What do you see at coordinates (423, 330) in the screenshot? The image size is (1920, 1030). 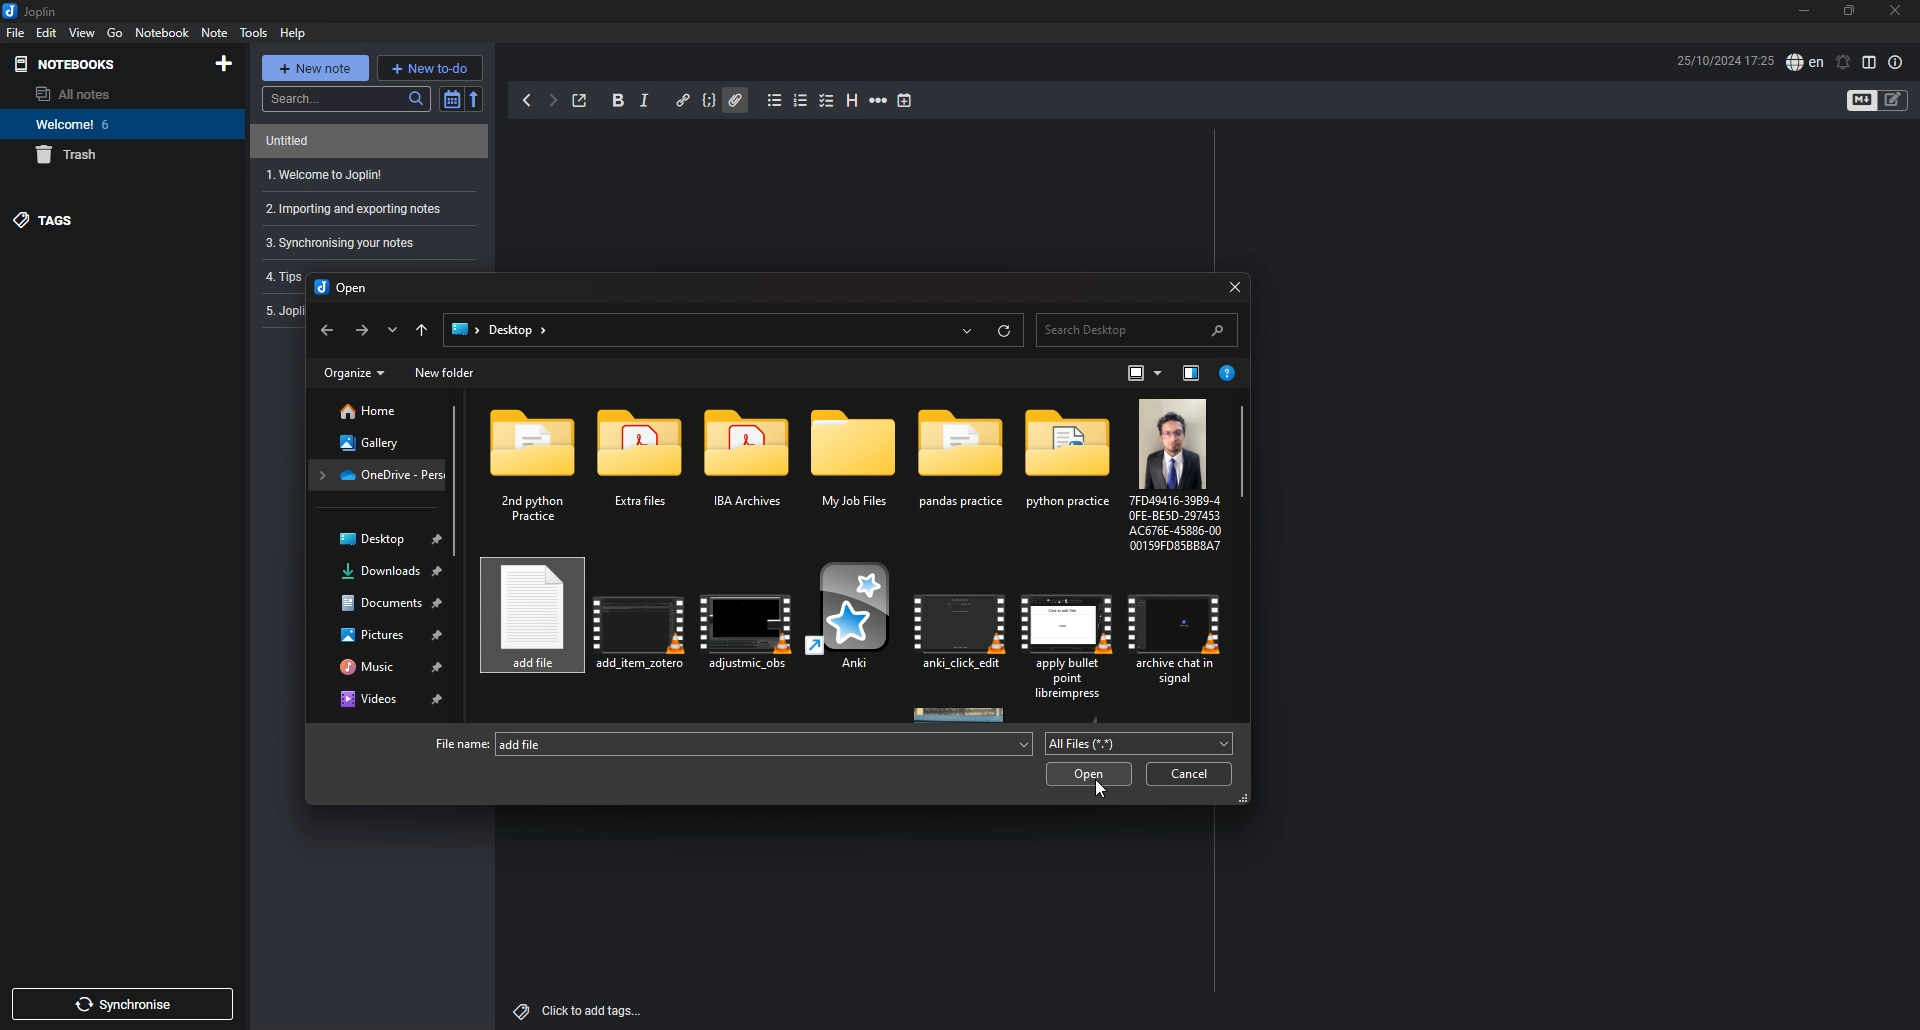 I see `upto desktop` at bounding box center [423, 330].